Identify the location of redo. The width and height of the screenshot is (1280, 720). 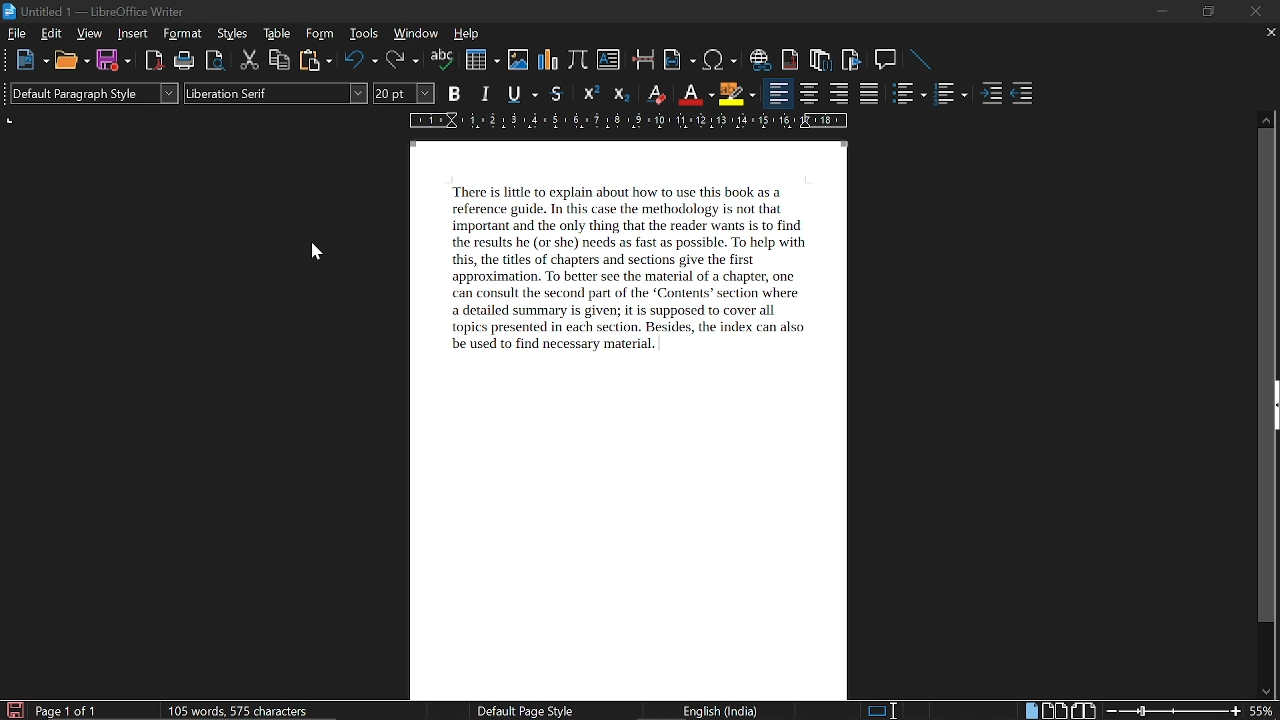
(403, 61).